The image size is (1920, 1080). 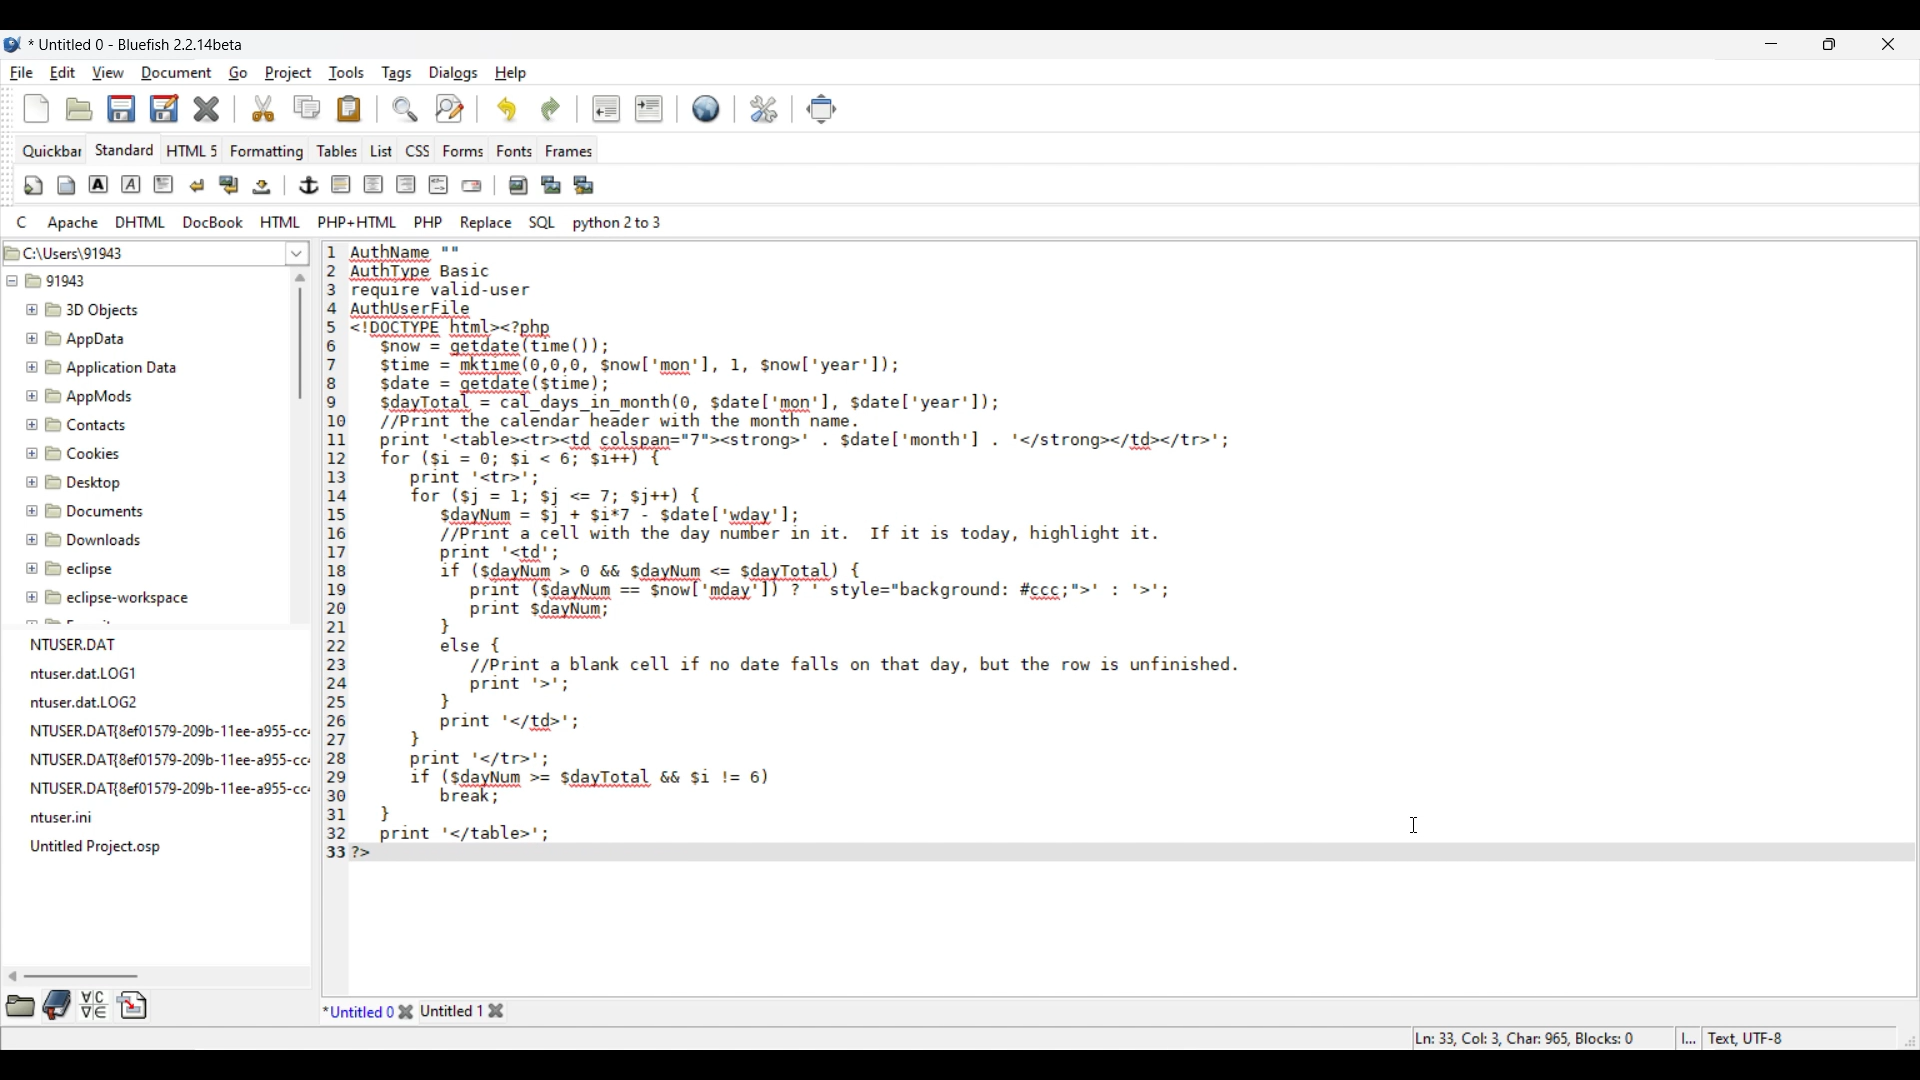 I want to click on Tables menu, so click(x=337, y=151).